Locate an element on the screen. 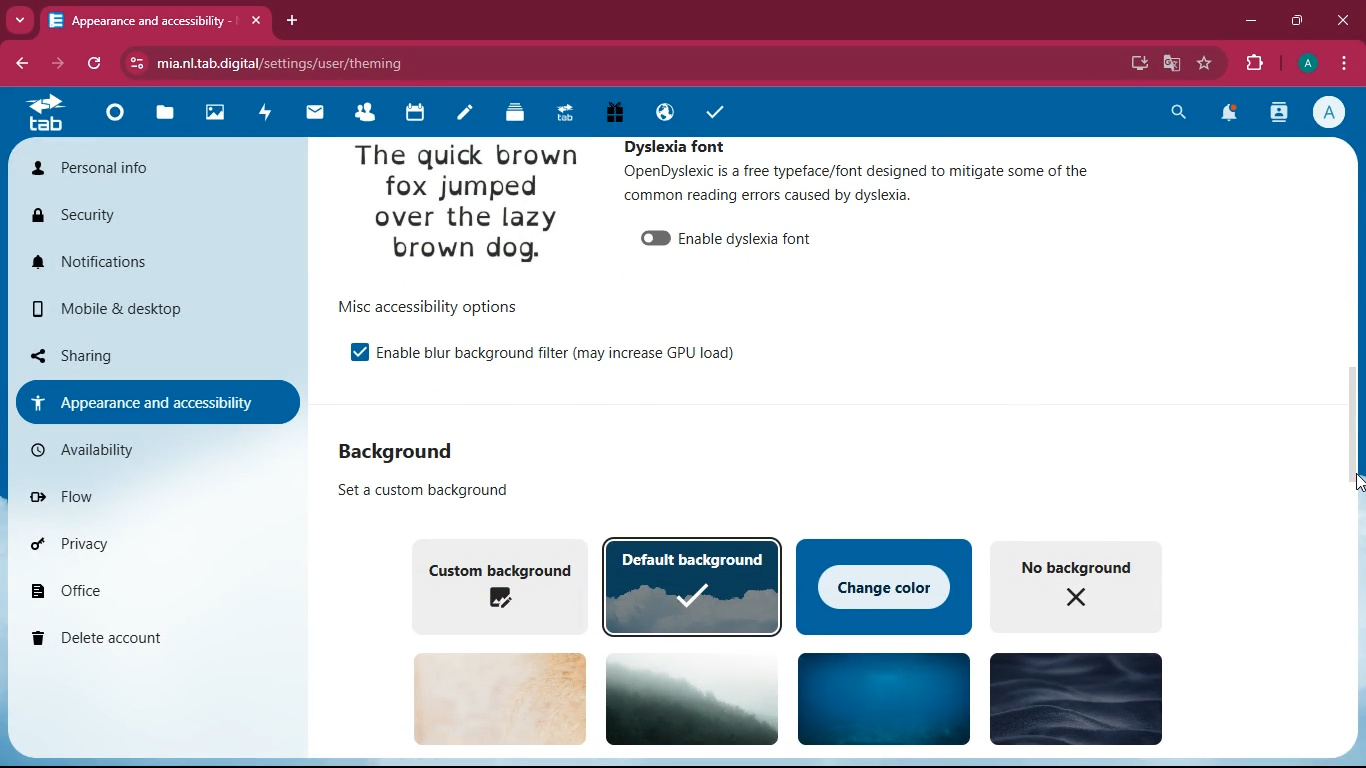 The width and height of the screenshot is (1366, 768). refresh is located at coordinates (96, 64).